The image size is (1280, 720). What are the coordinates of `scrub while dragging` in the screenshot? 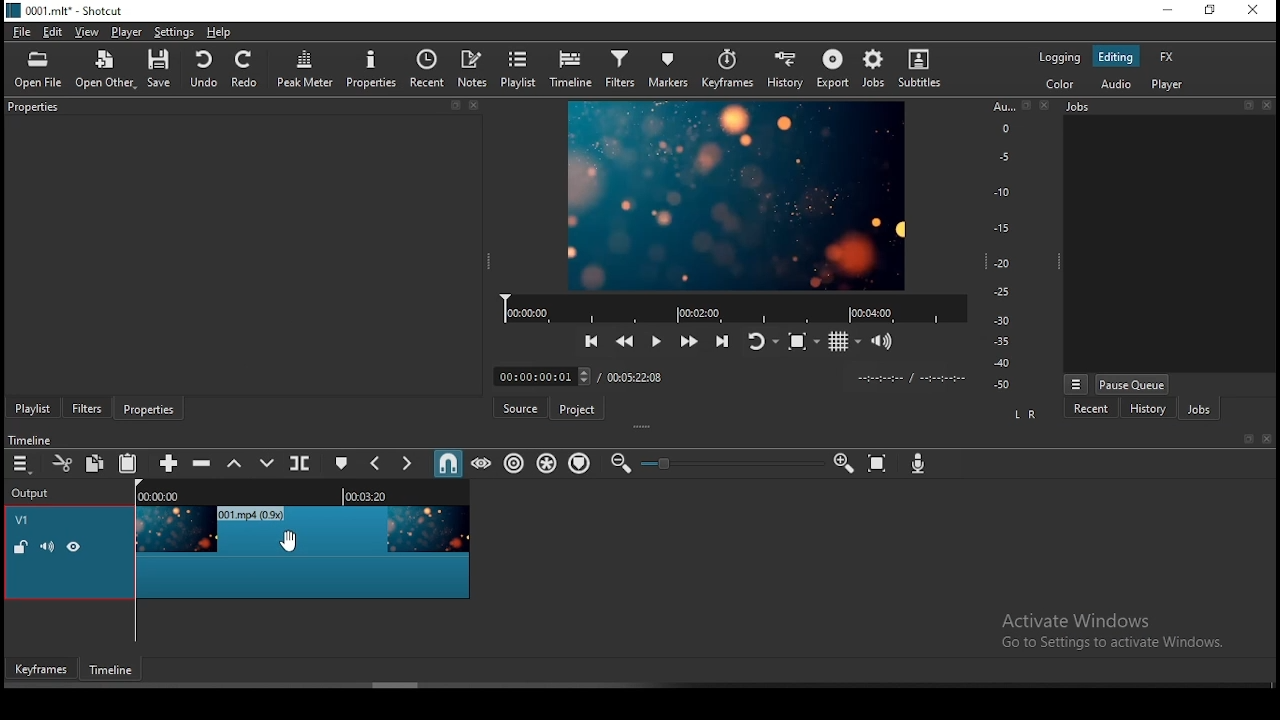 It's located at (483, 465).